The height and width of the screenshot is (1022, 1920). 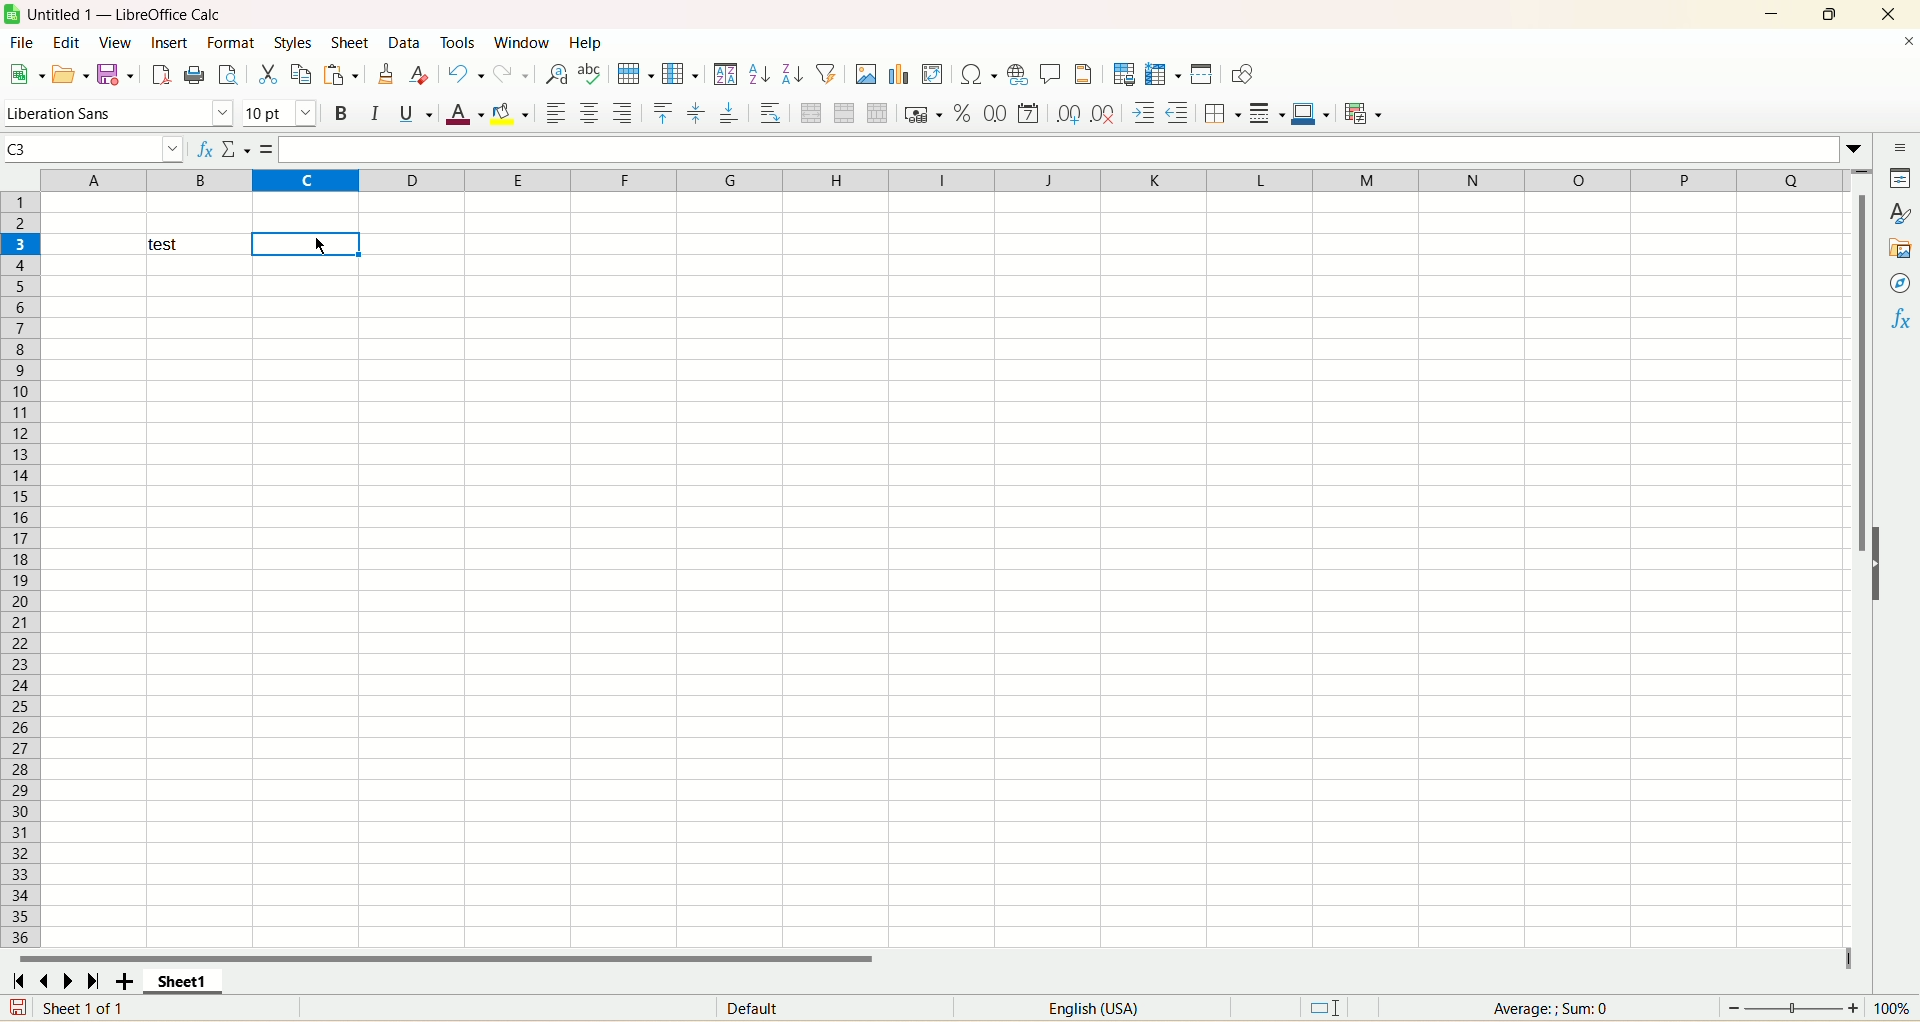 I want to click on remove decimal, so click(x=1104, y=113).